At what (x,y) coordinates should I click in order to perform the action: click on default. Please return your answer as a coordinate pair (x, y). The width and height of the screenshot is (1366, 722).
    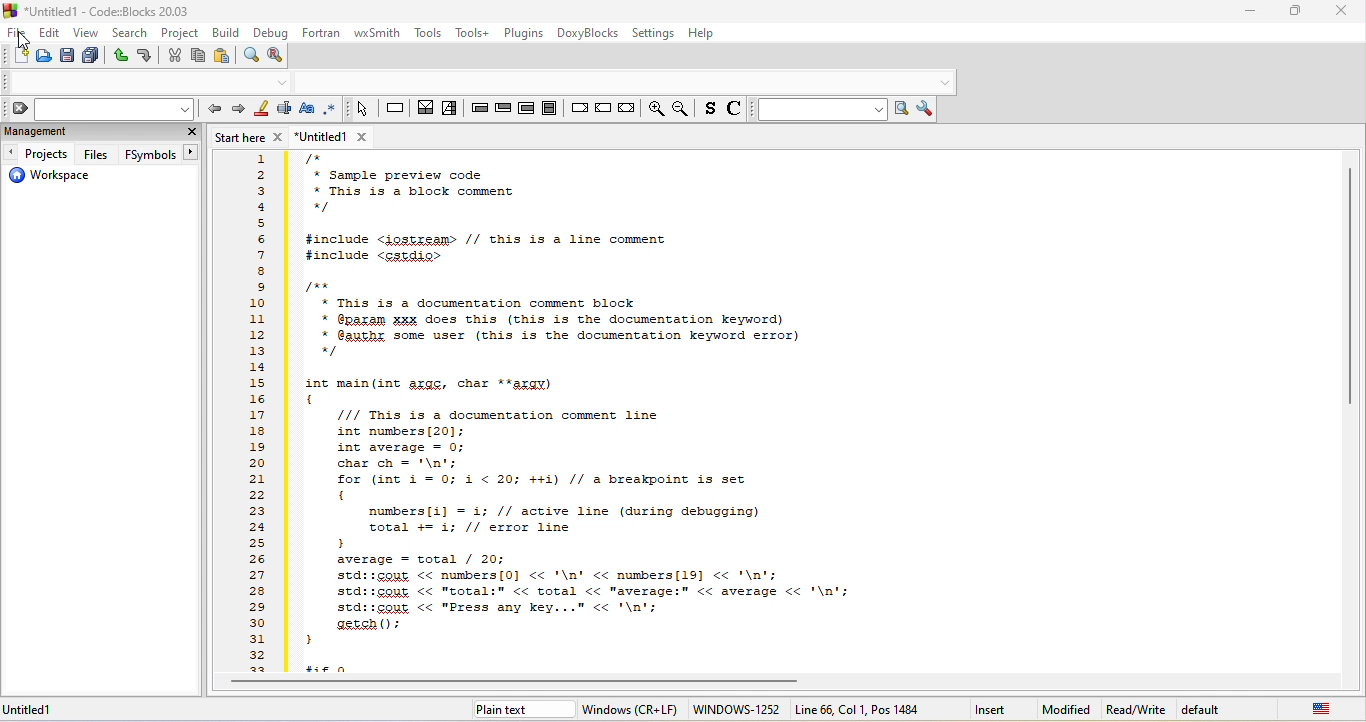
    Looking at the image, I should click on (1215, 710).